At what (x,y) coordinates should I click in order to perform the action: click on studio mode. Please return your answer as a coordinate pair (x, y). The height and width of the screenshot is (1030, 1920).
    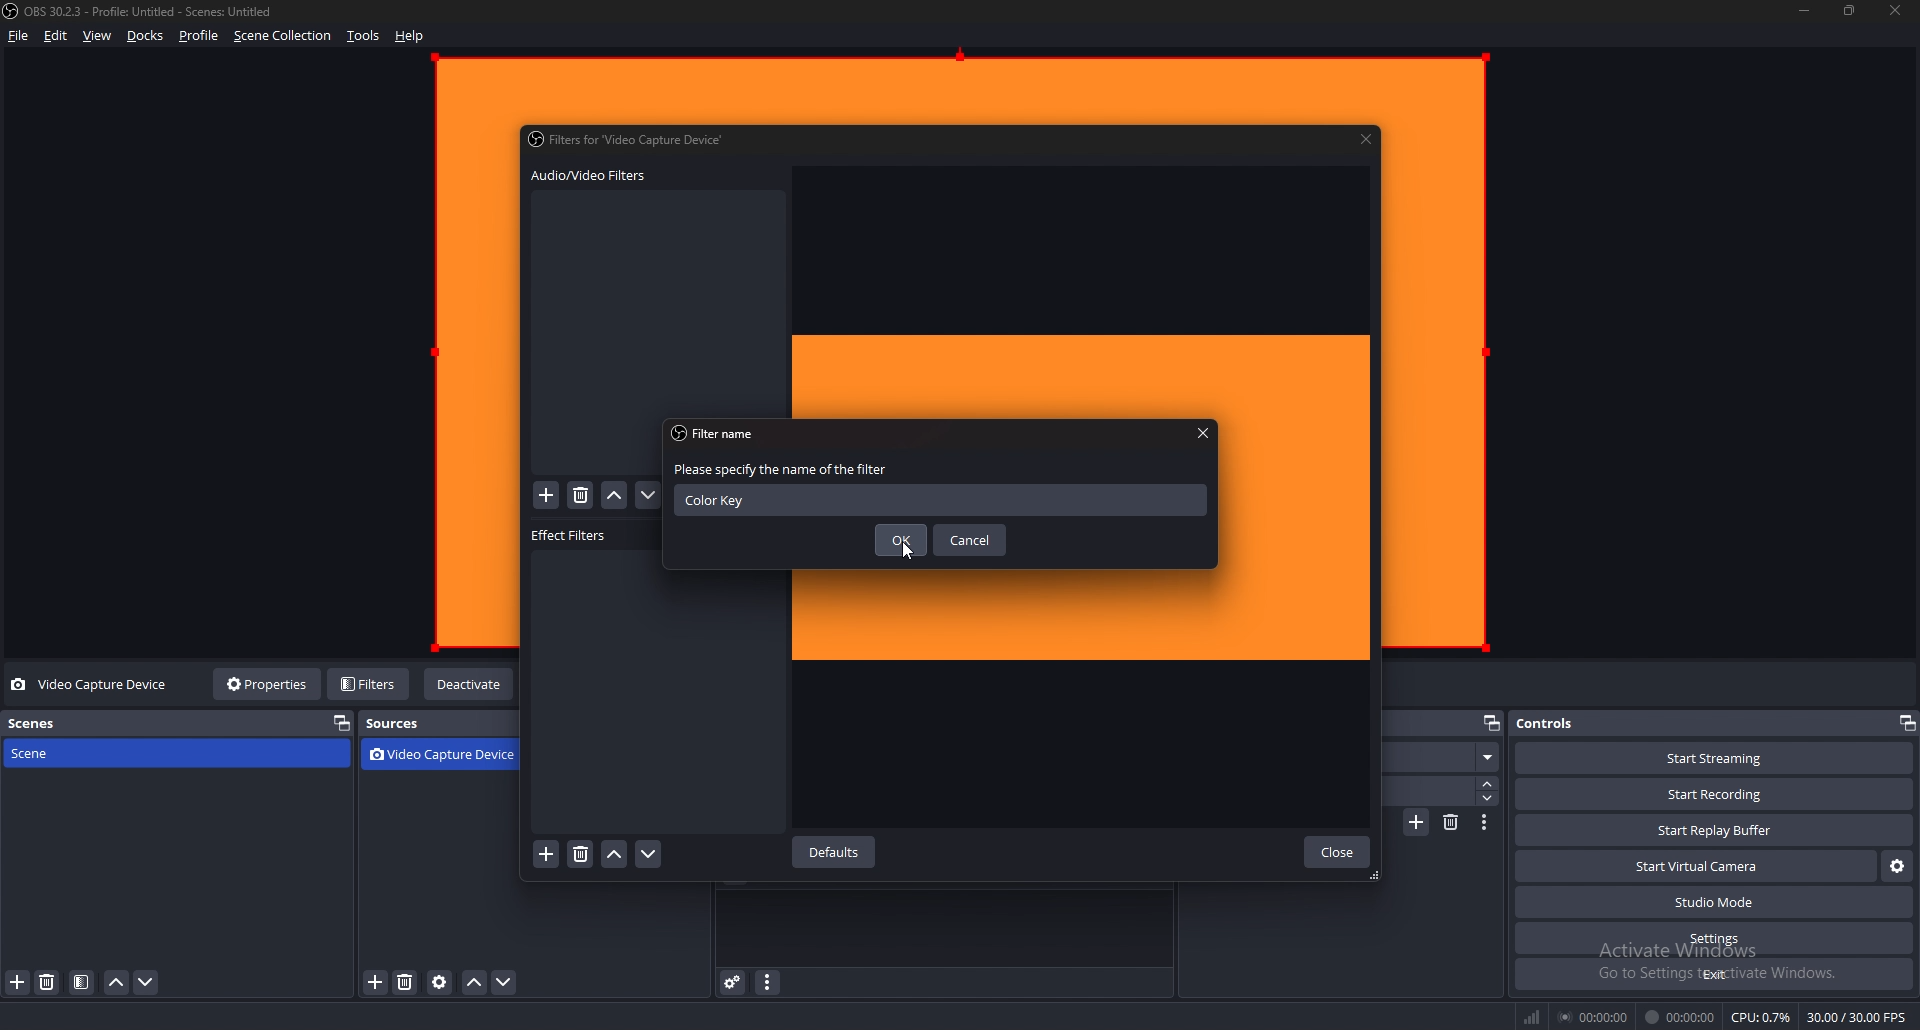
    Looking at the image, I should click on (1712, 903).